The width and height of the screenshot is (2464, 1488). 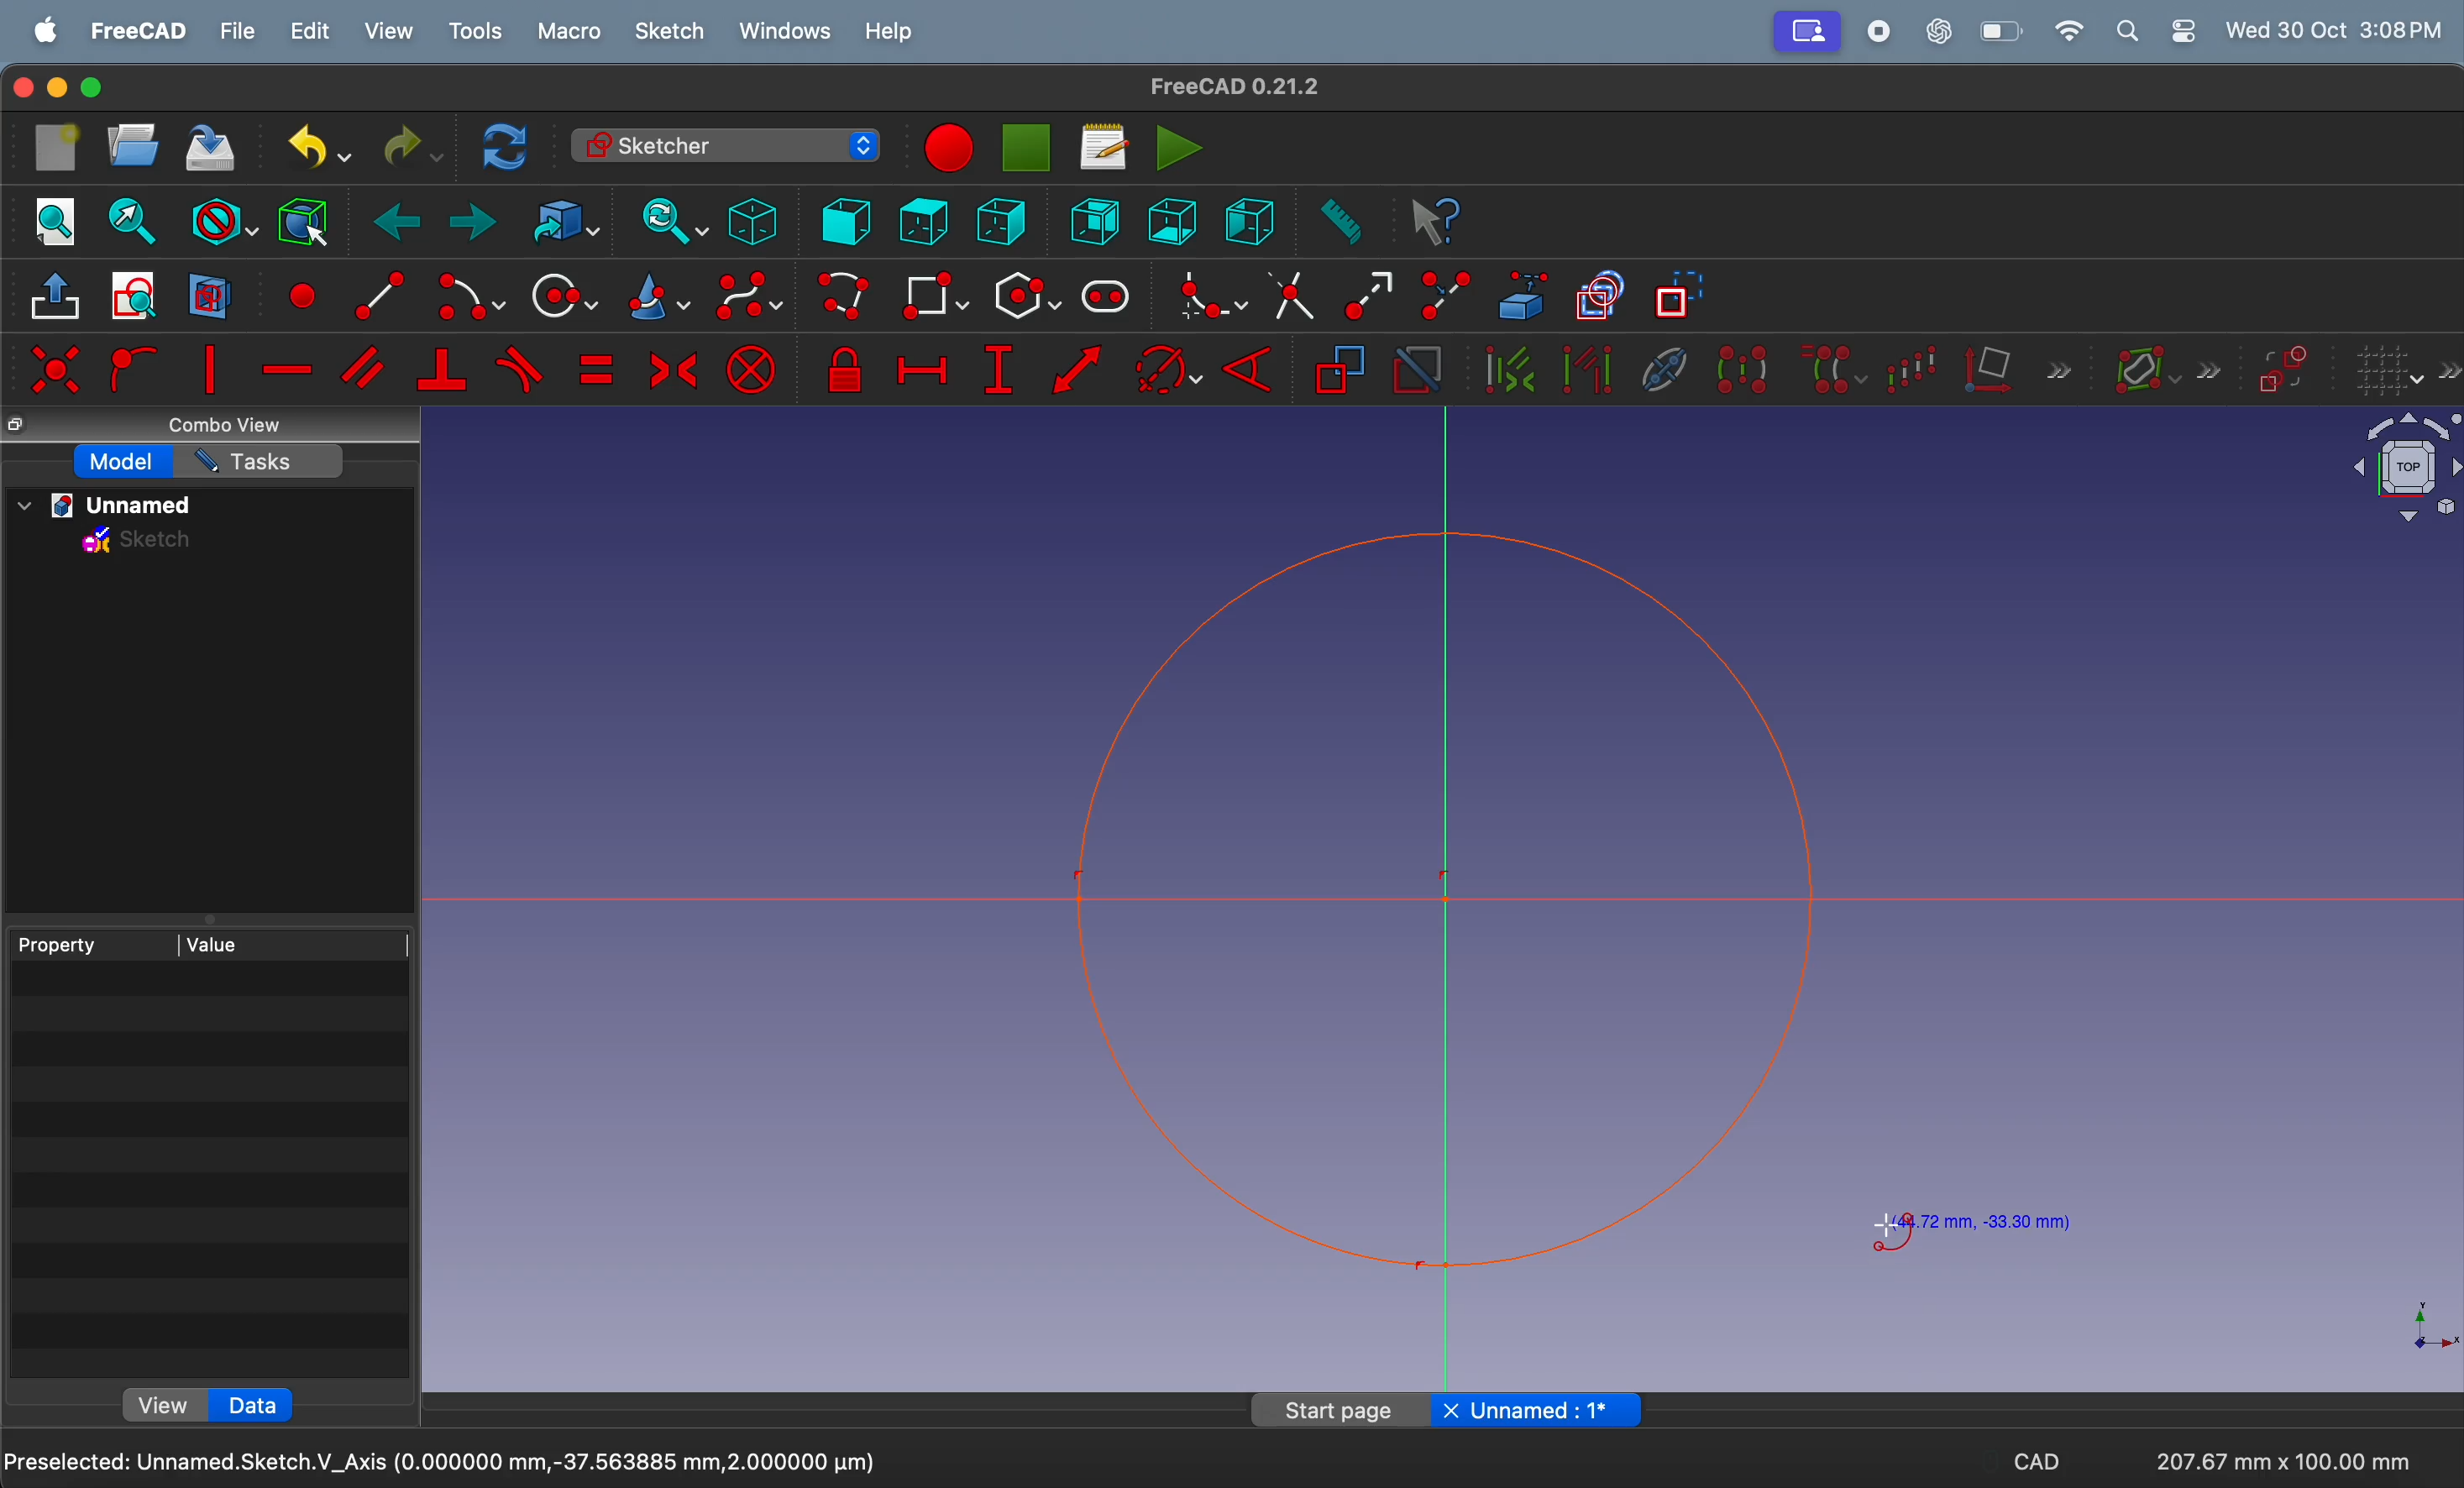 I want to click on sketcher workbench, so click(x=723, y=145).